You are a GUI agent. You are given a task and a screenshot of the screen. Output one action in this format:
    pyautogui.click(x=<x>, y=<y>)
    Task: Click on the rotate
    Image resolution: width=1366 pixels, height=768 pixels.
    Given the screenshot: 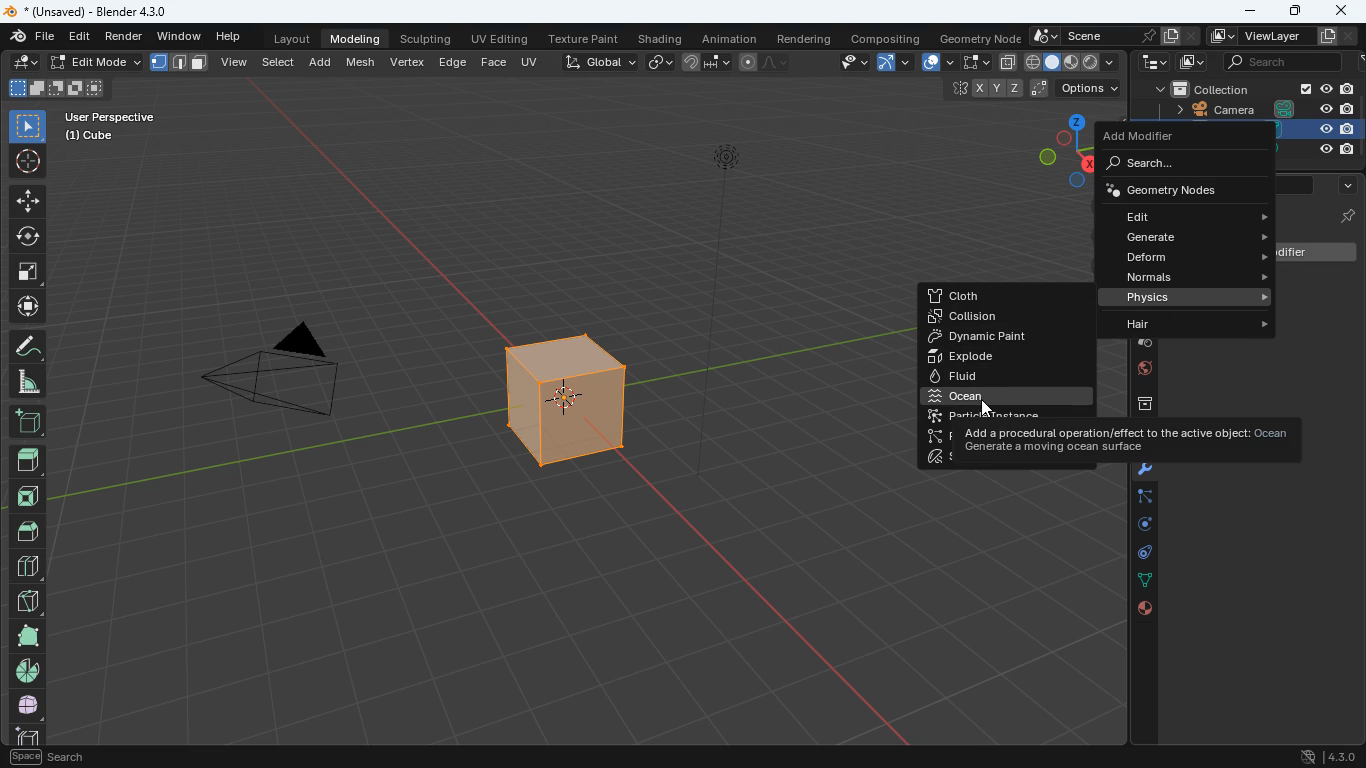 What is the action you would take?
    pyautogui.click(x=26, y=236)
    